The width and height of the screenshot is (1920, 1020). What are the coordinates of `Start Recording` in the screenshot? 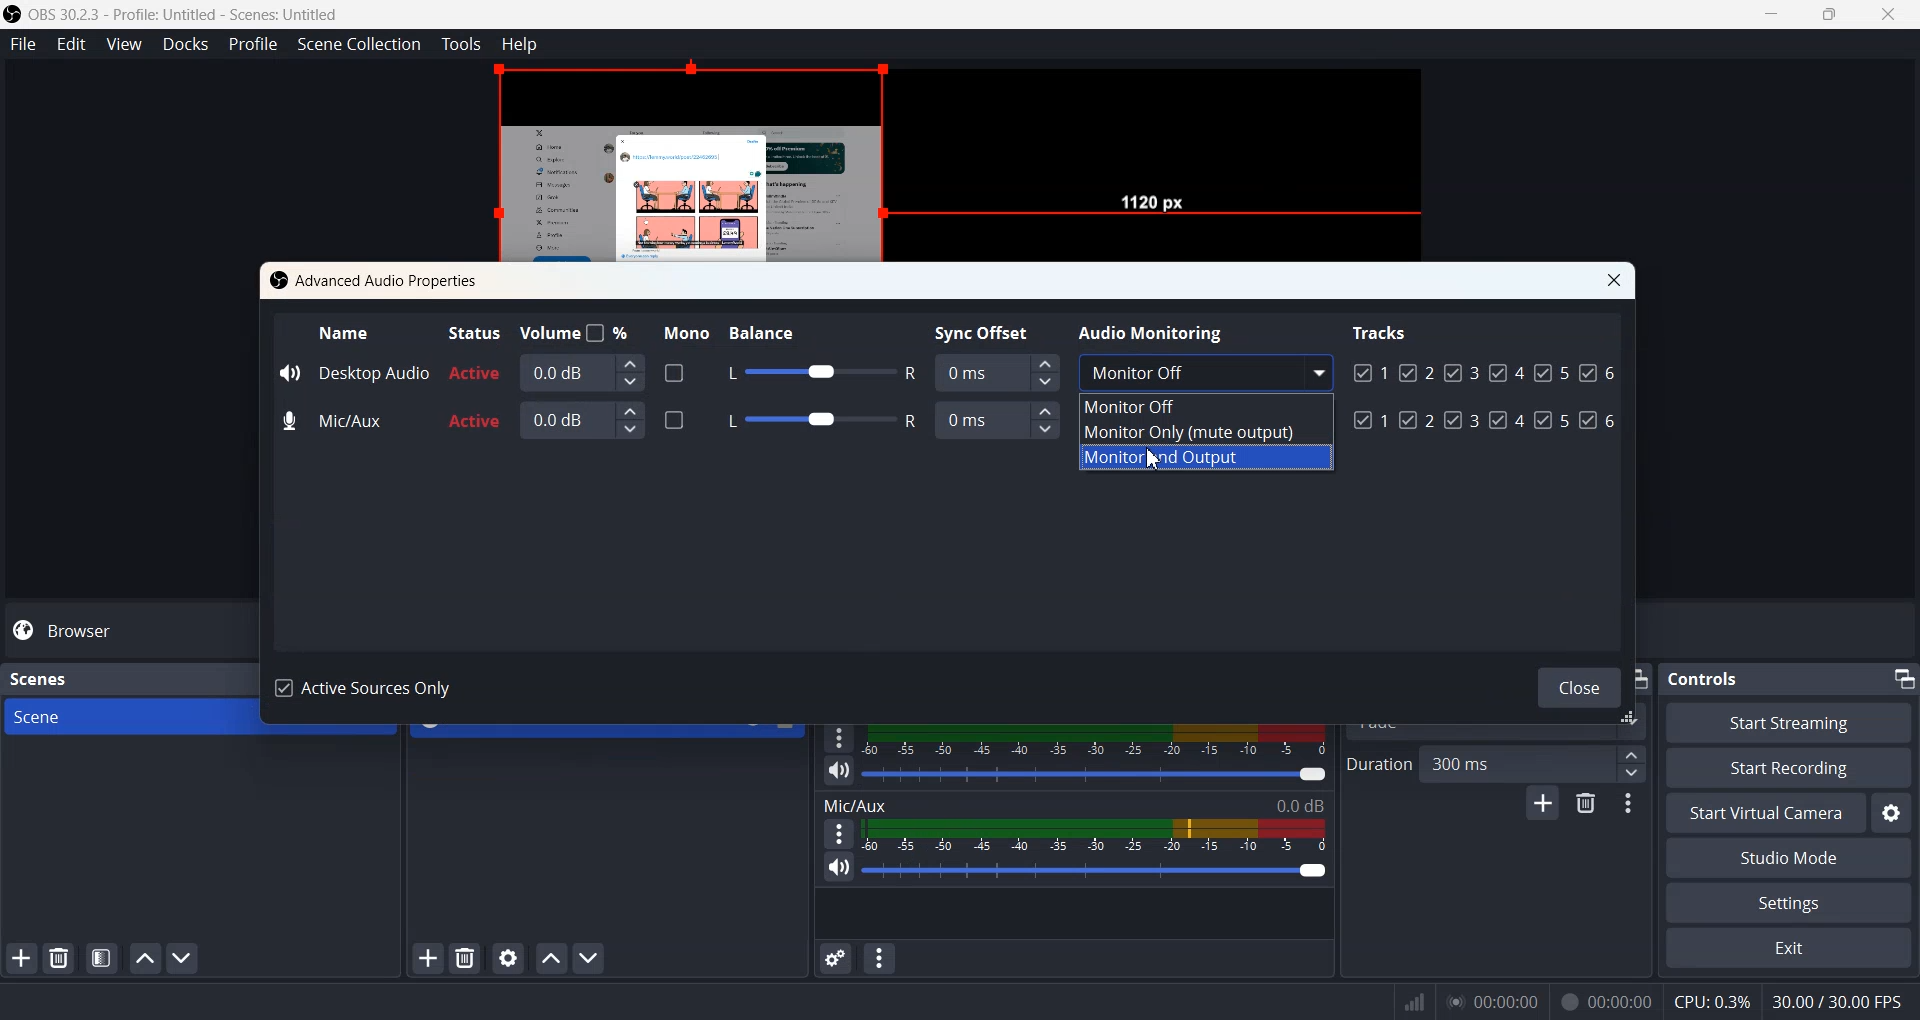 It's located at (1788, 767).